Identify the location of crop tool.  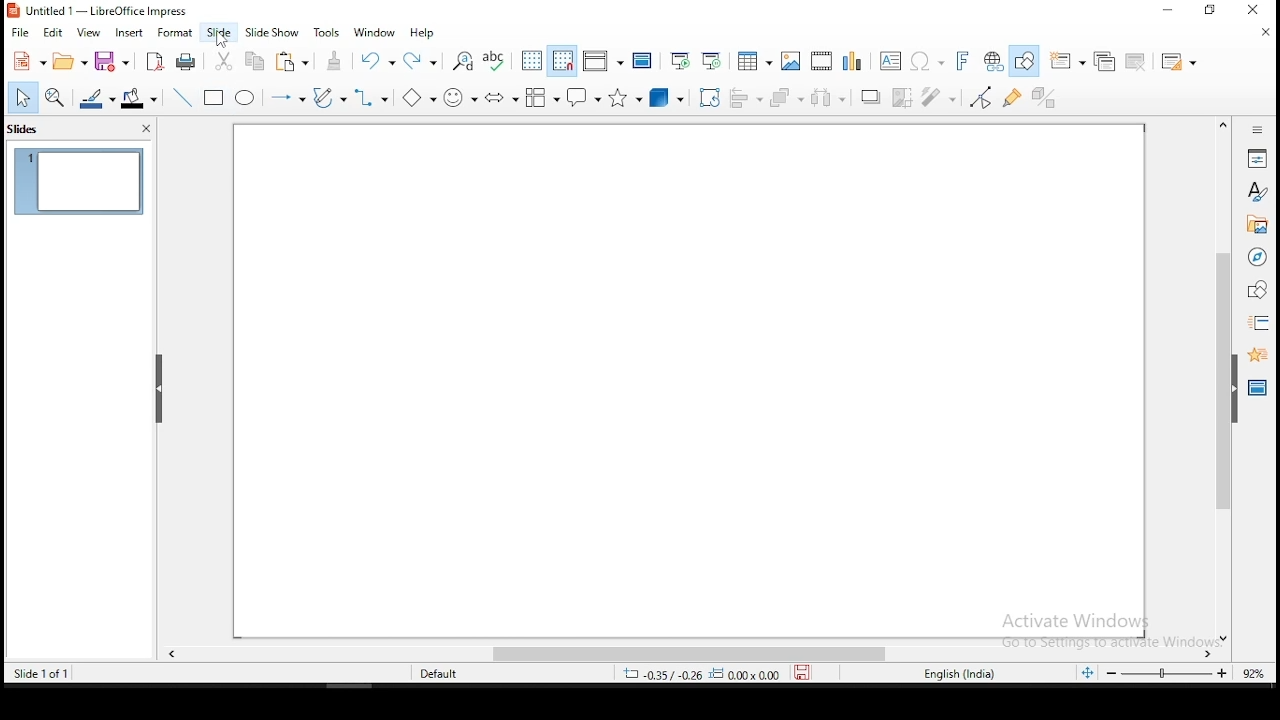
(709, 98).